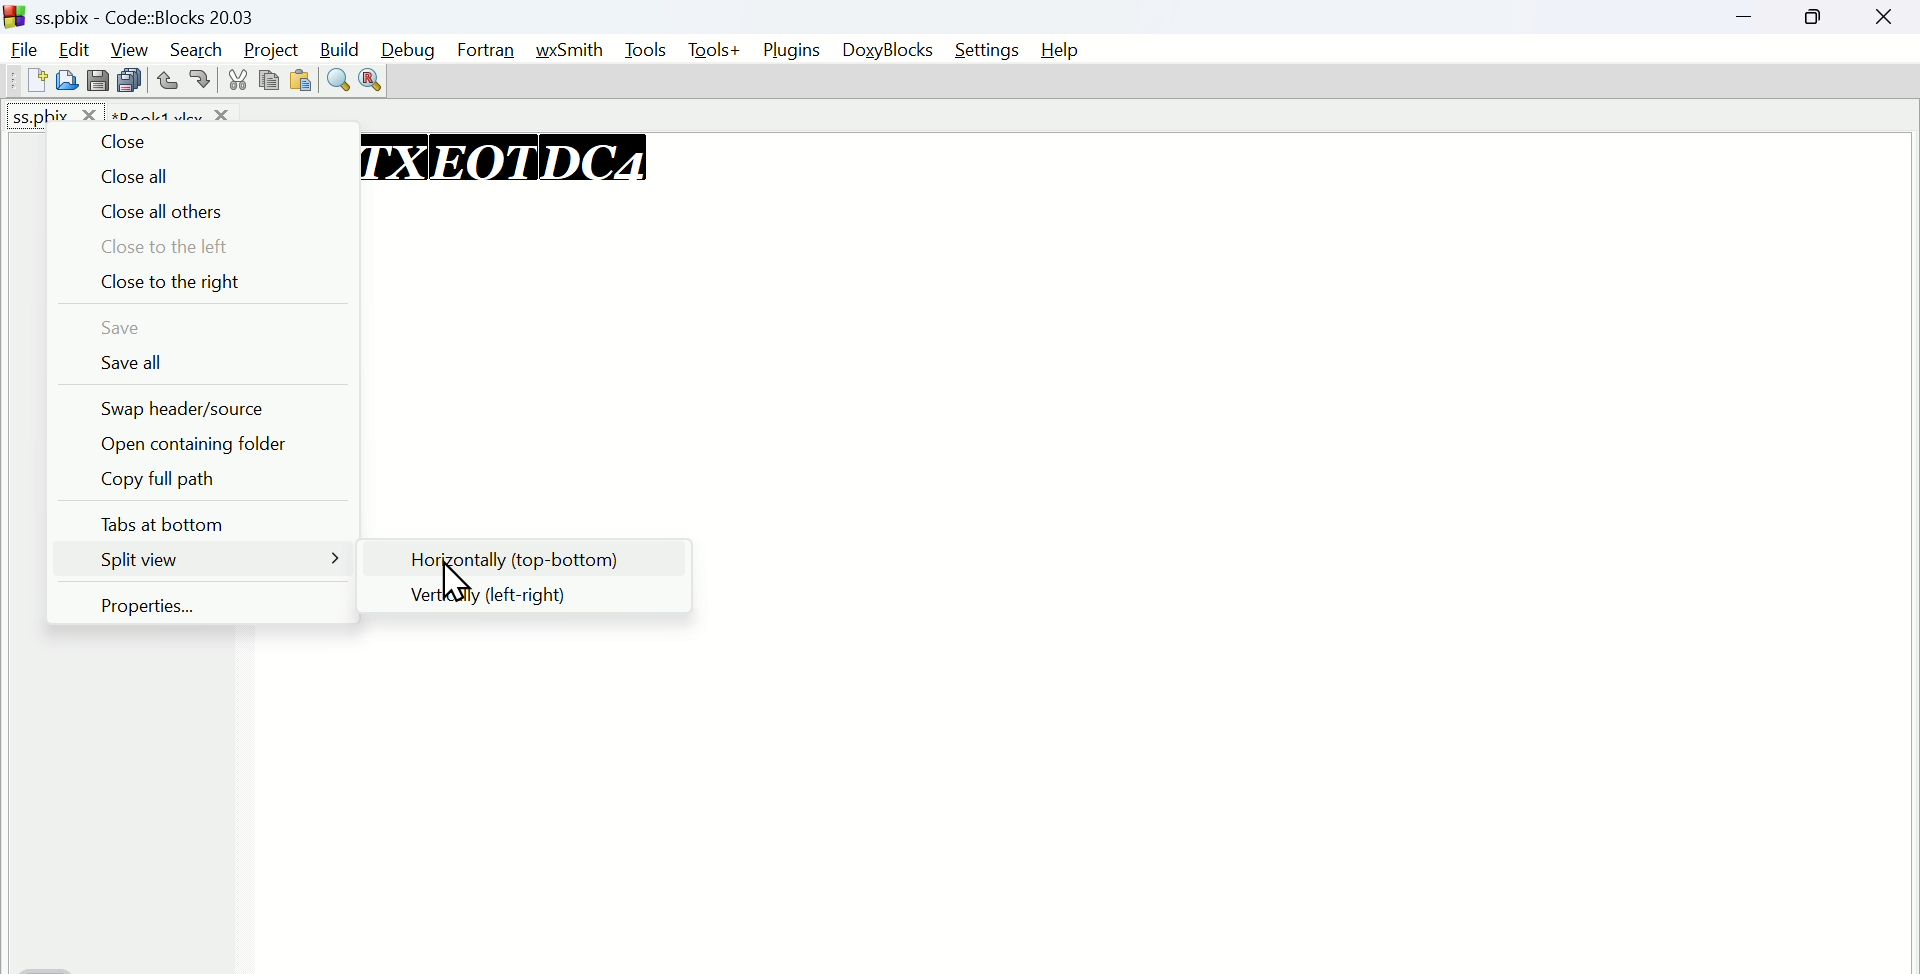  I want to click on tabs at Bottom, so click(204, 519).